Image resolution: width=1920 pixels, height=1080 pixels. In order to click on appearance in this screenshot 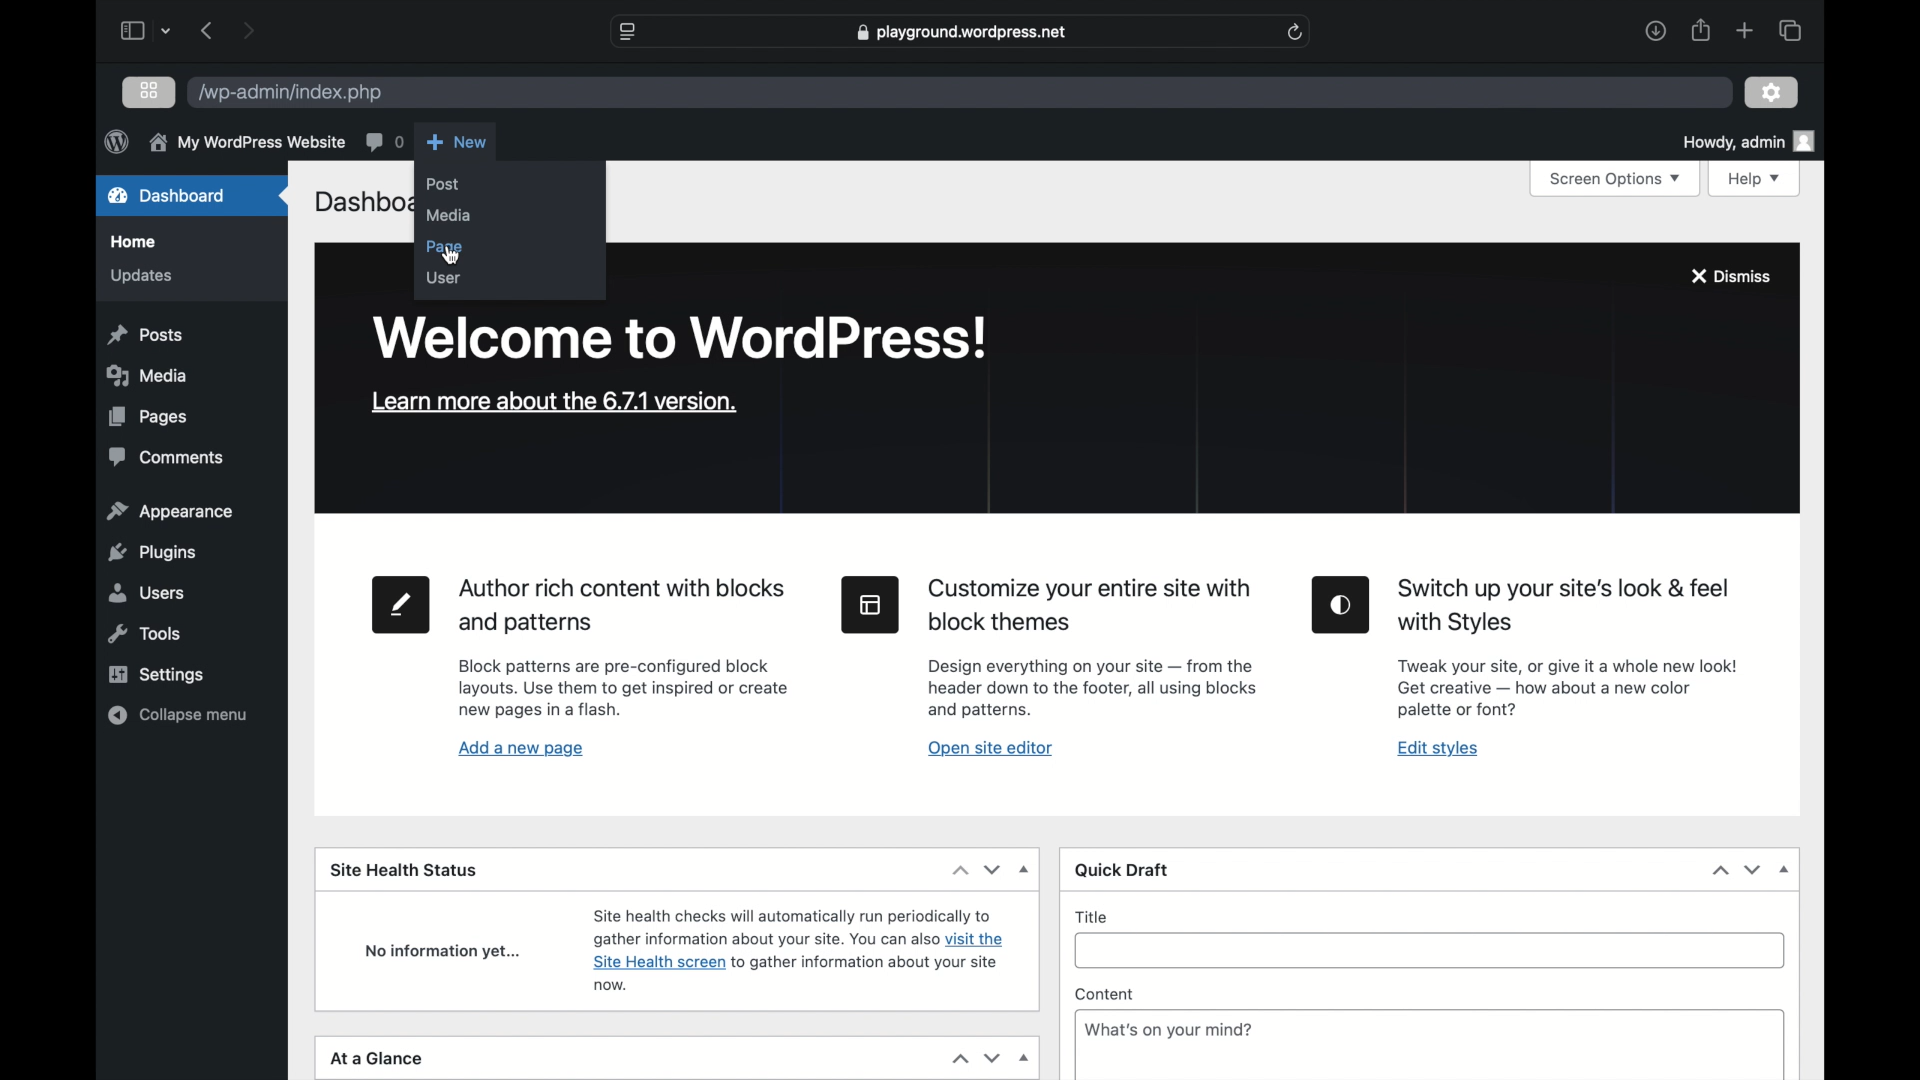, I will do `click(169, 510)`.